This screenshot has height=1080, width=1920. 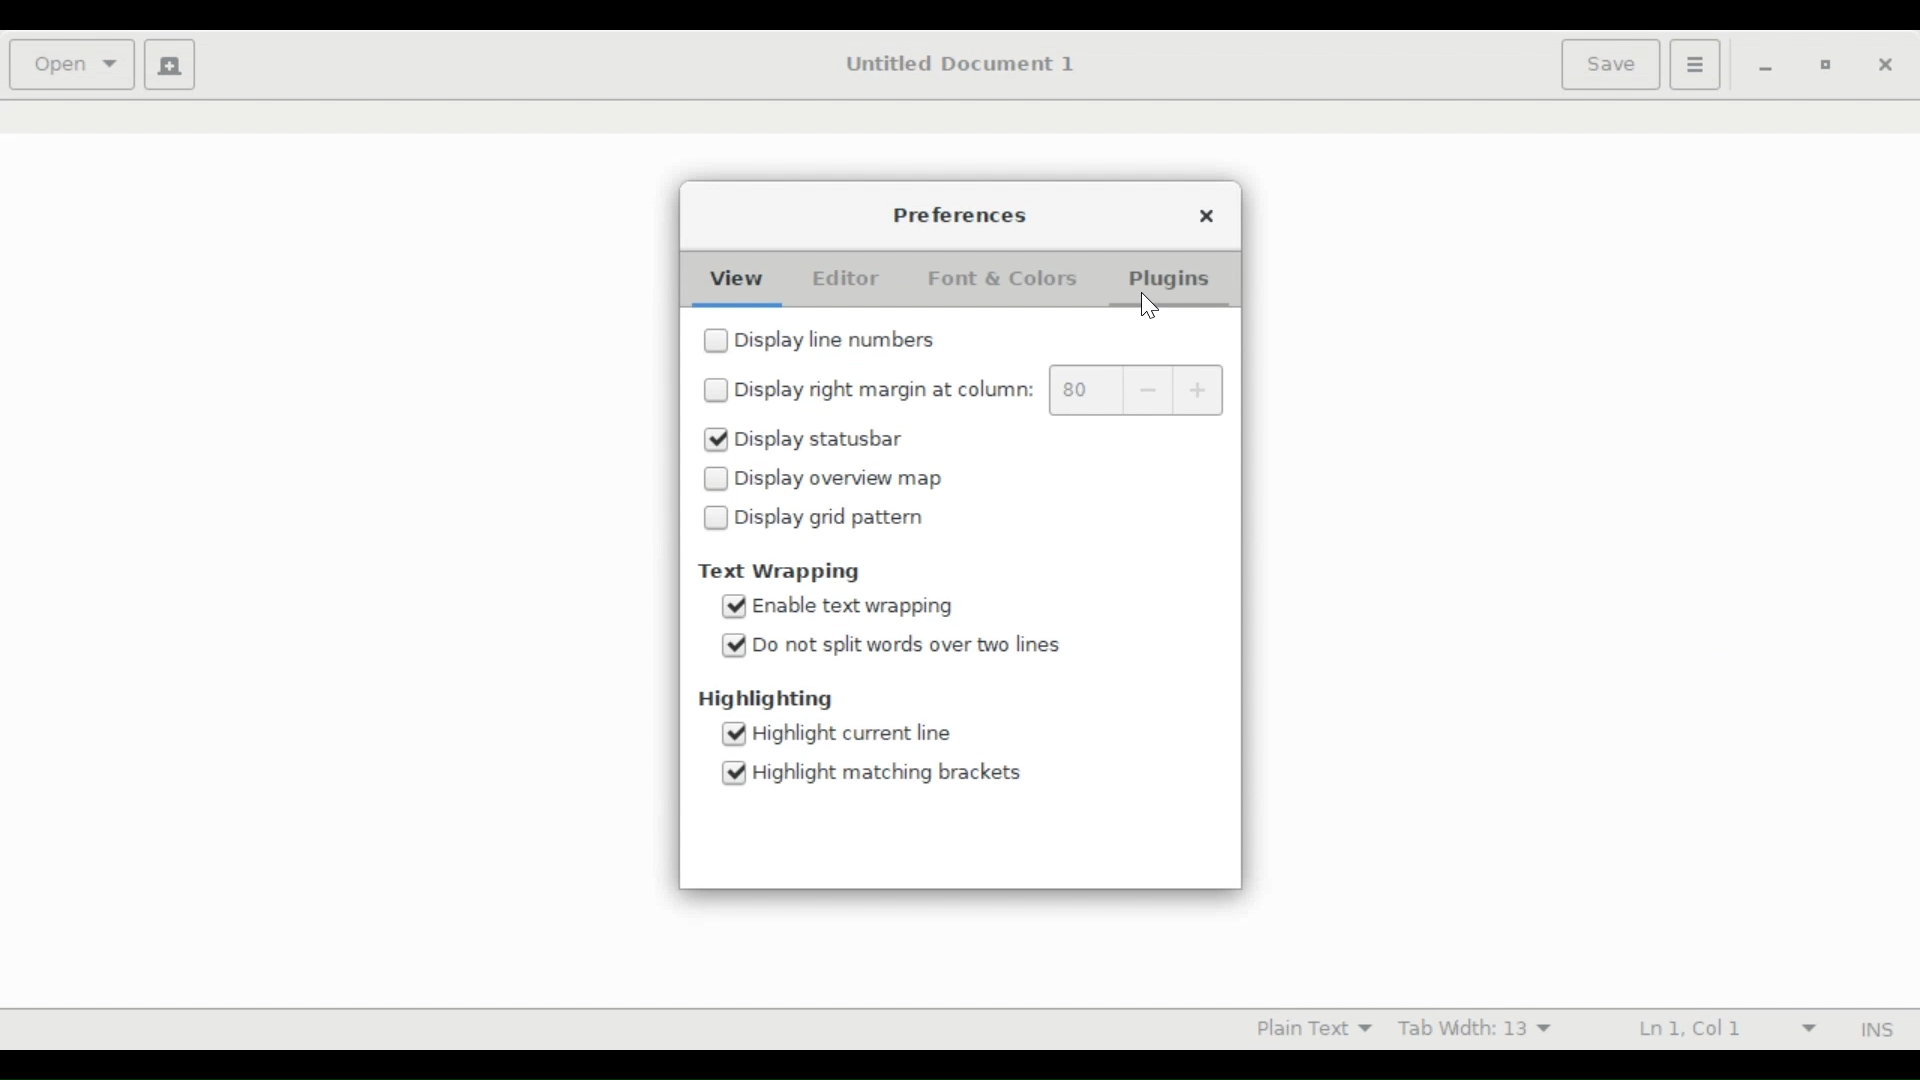 What do you see at coordinates (1005, 279) in the screenshot?
I see `Font & Colors` at bounding box center [1005, 279].